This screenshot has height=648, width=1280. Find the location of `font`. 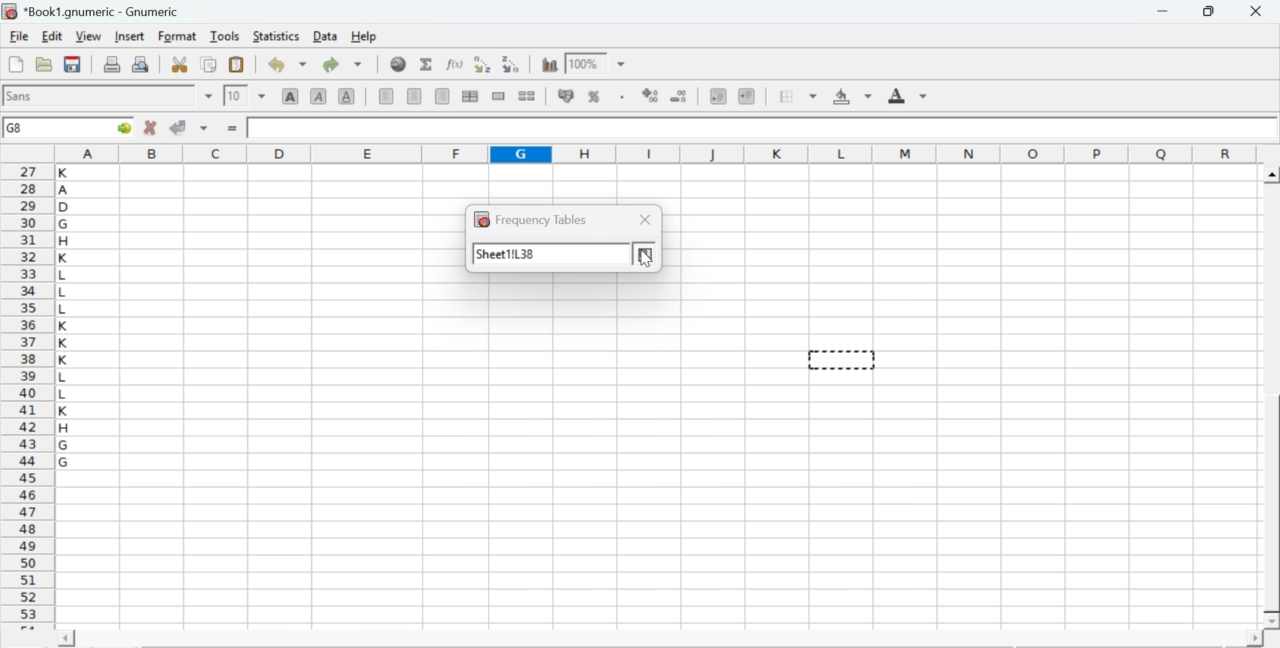

font is located at coordinates (22, 95).